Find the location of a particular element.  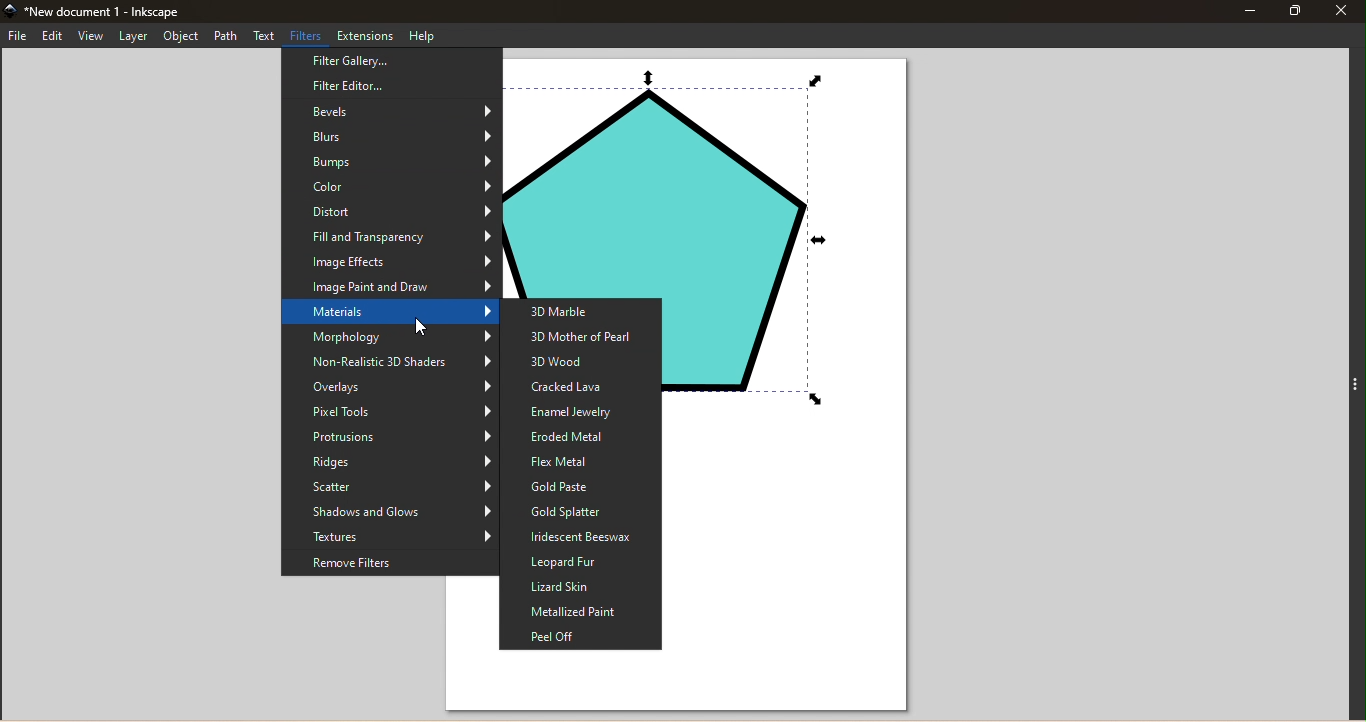

Maximize is located at coordinates (1295, 10).